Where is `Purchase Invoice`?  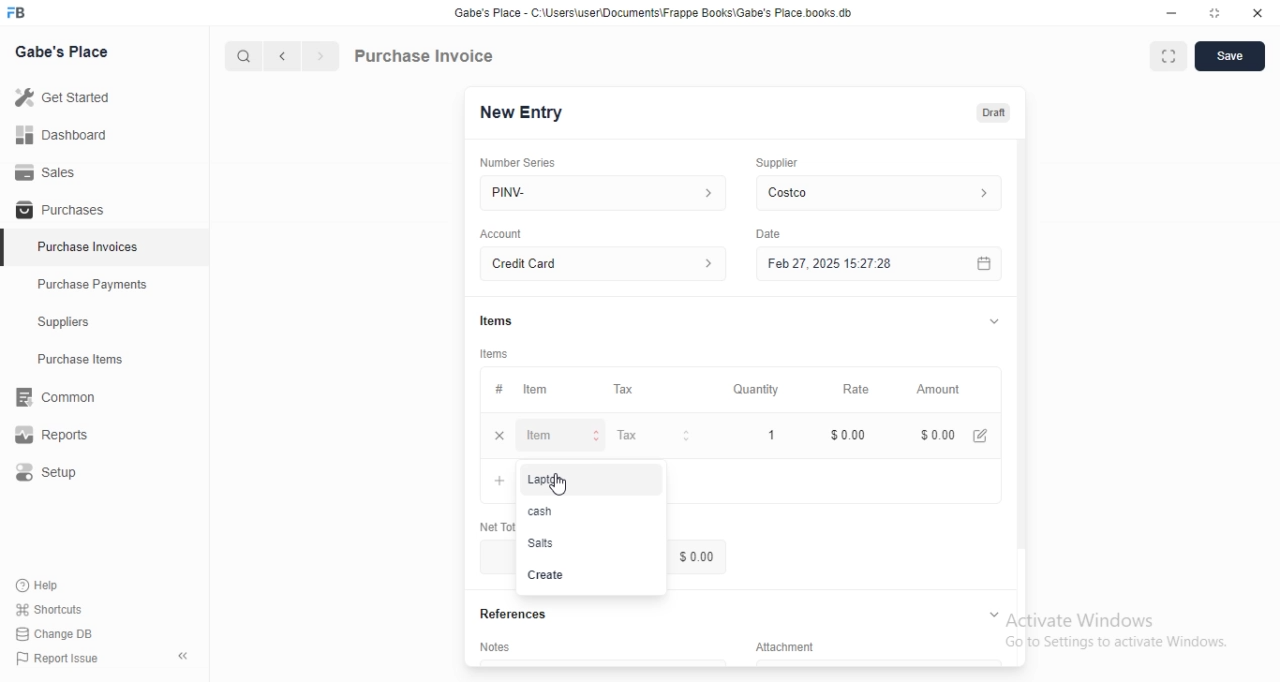 Purchase Invoice is located at coordinates (425, 55).